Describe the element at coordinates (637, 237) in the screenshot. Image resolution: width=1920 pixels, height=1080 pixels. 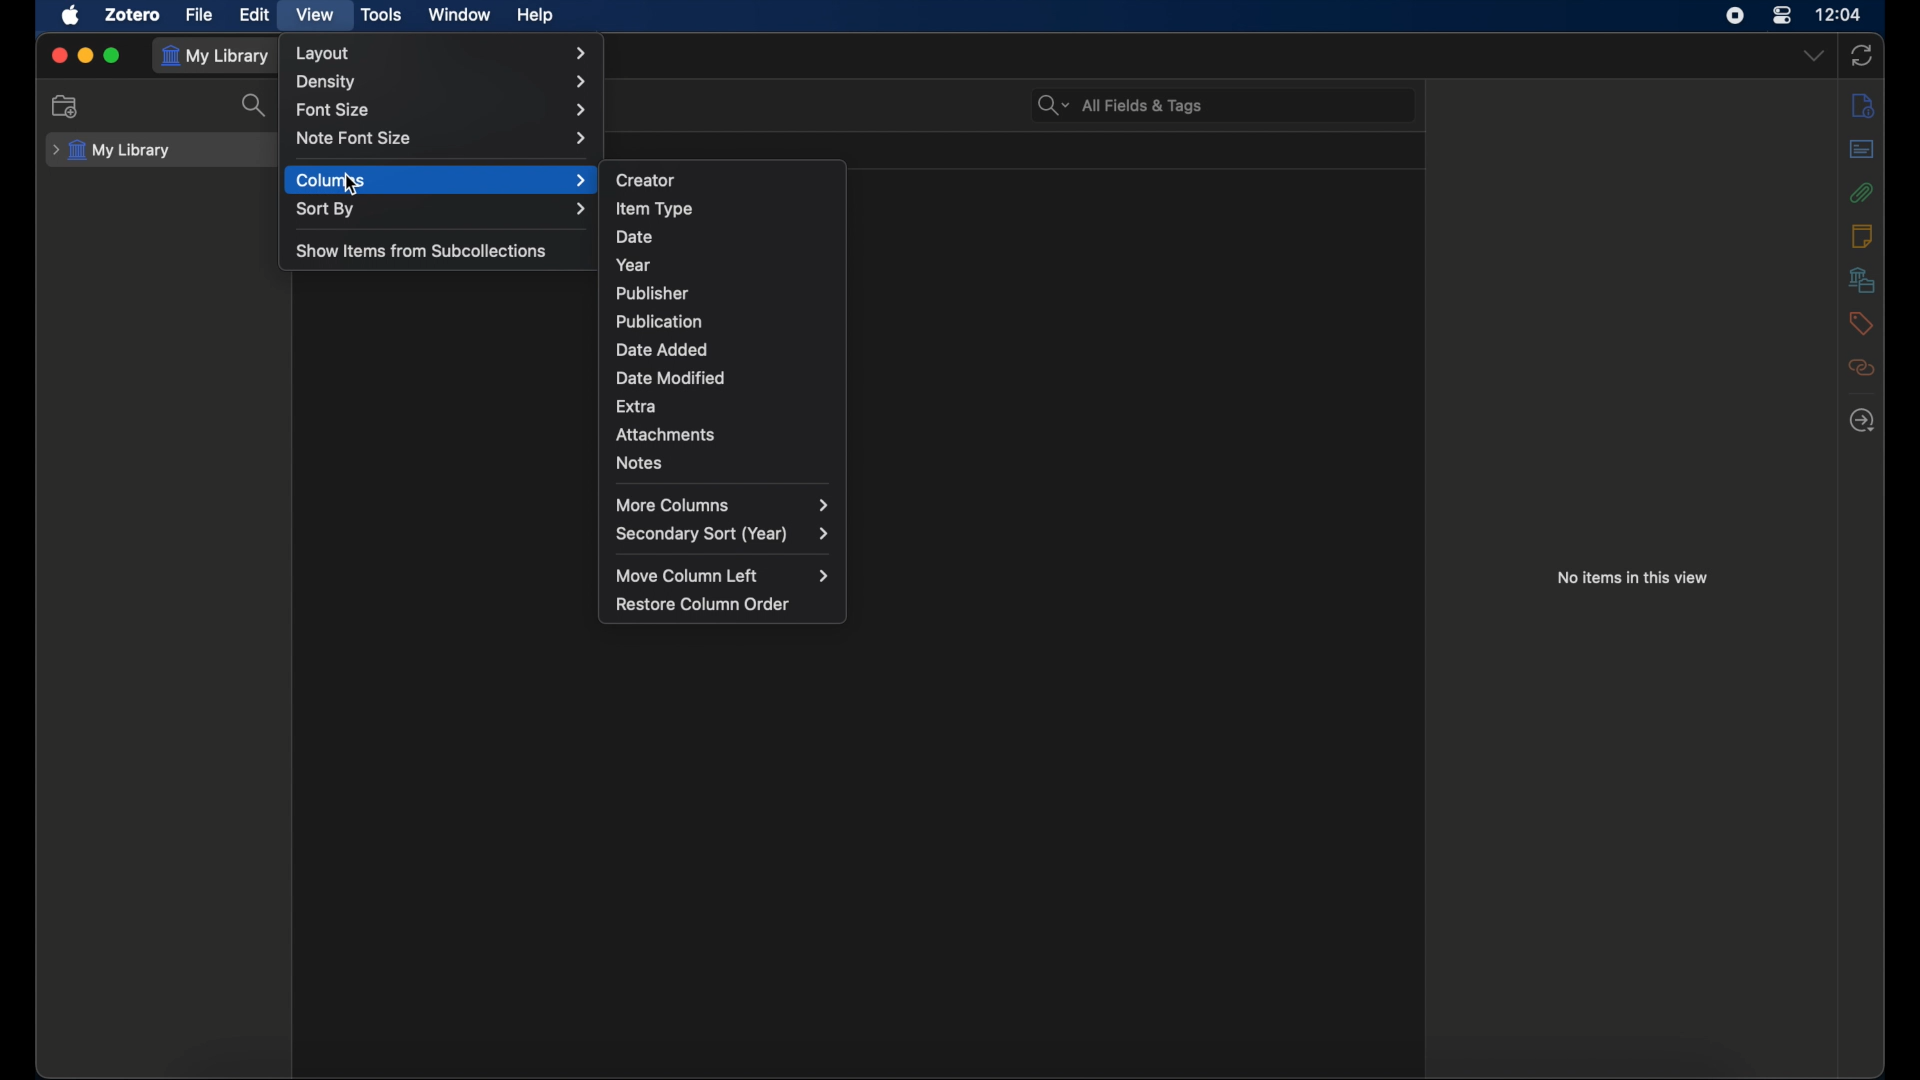
I see `date` at that location.